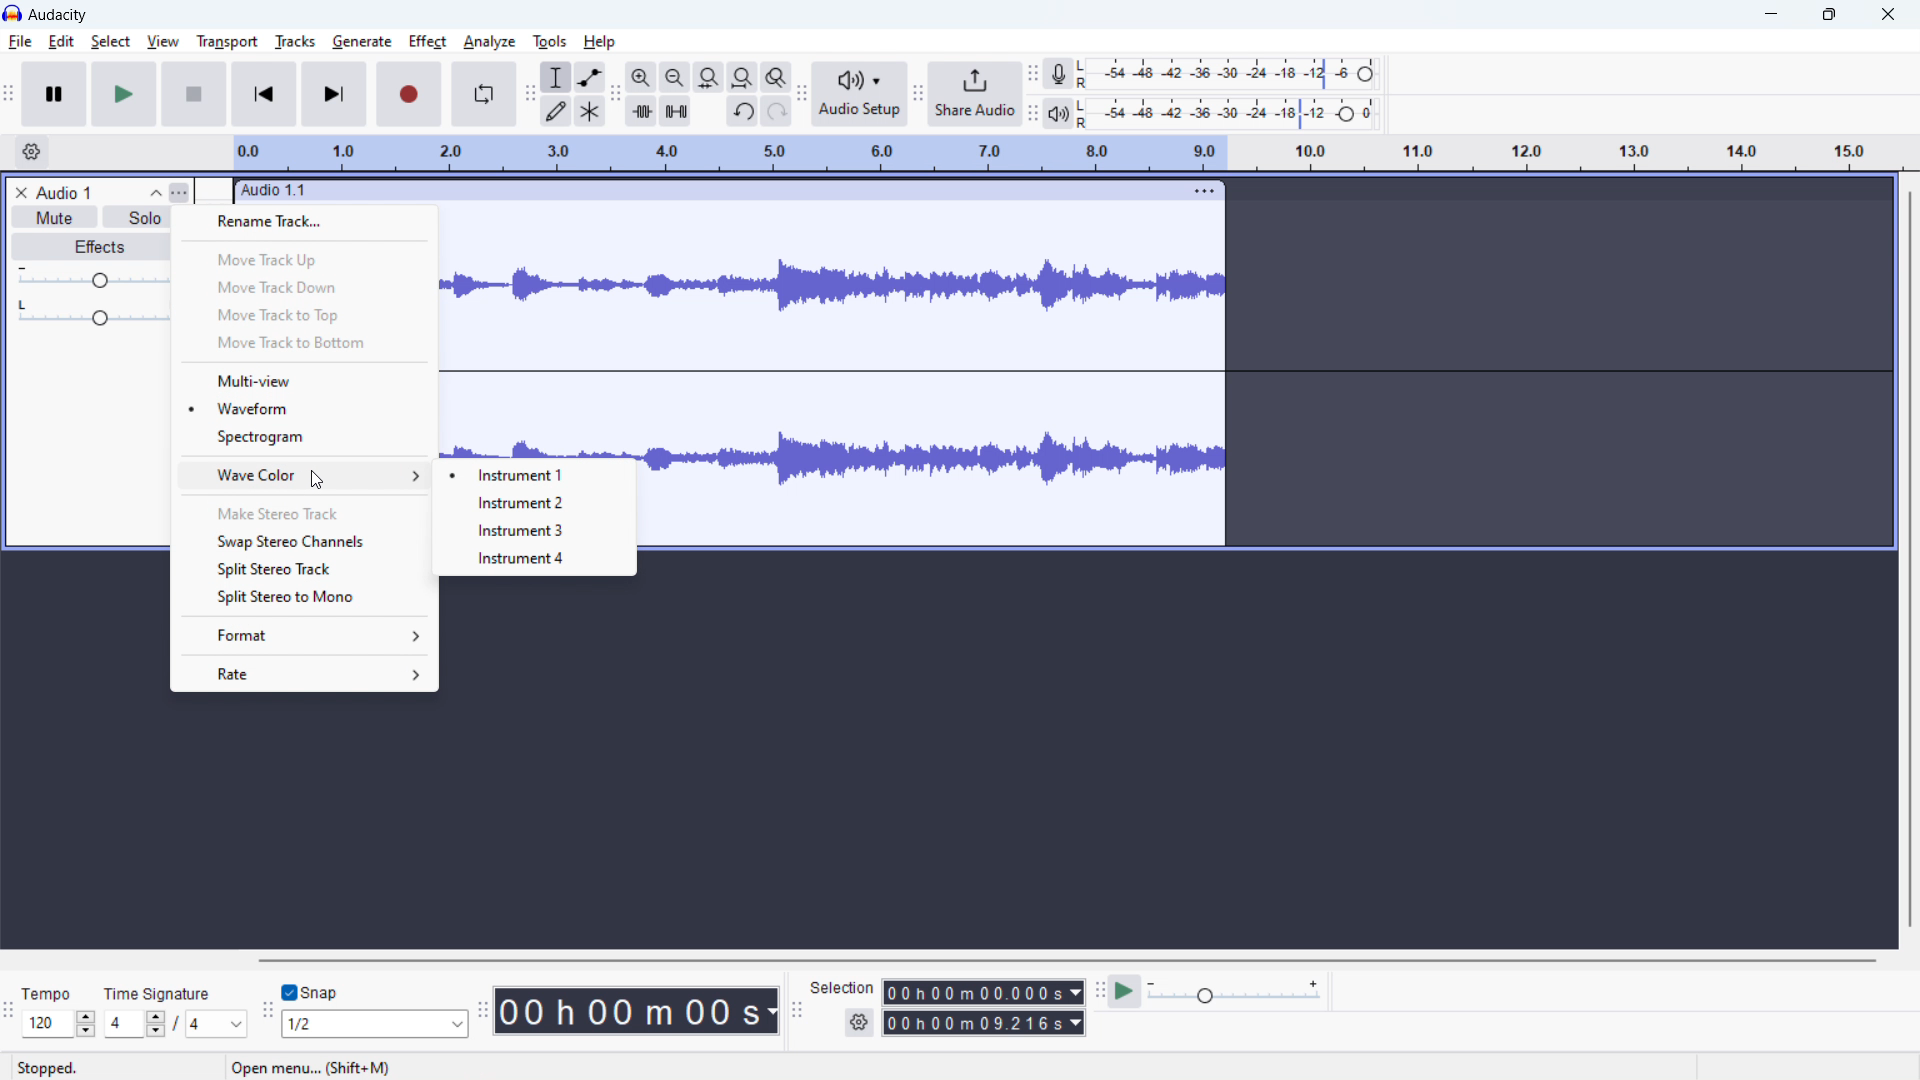 Image resolution: width=1920 pixels, height=1080 pixels. I want to click on play, so click(124, 95).